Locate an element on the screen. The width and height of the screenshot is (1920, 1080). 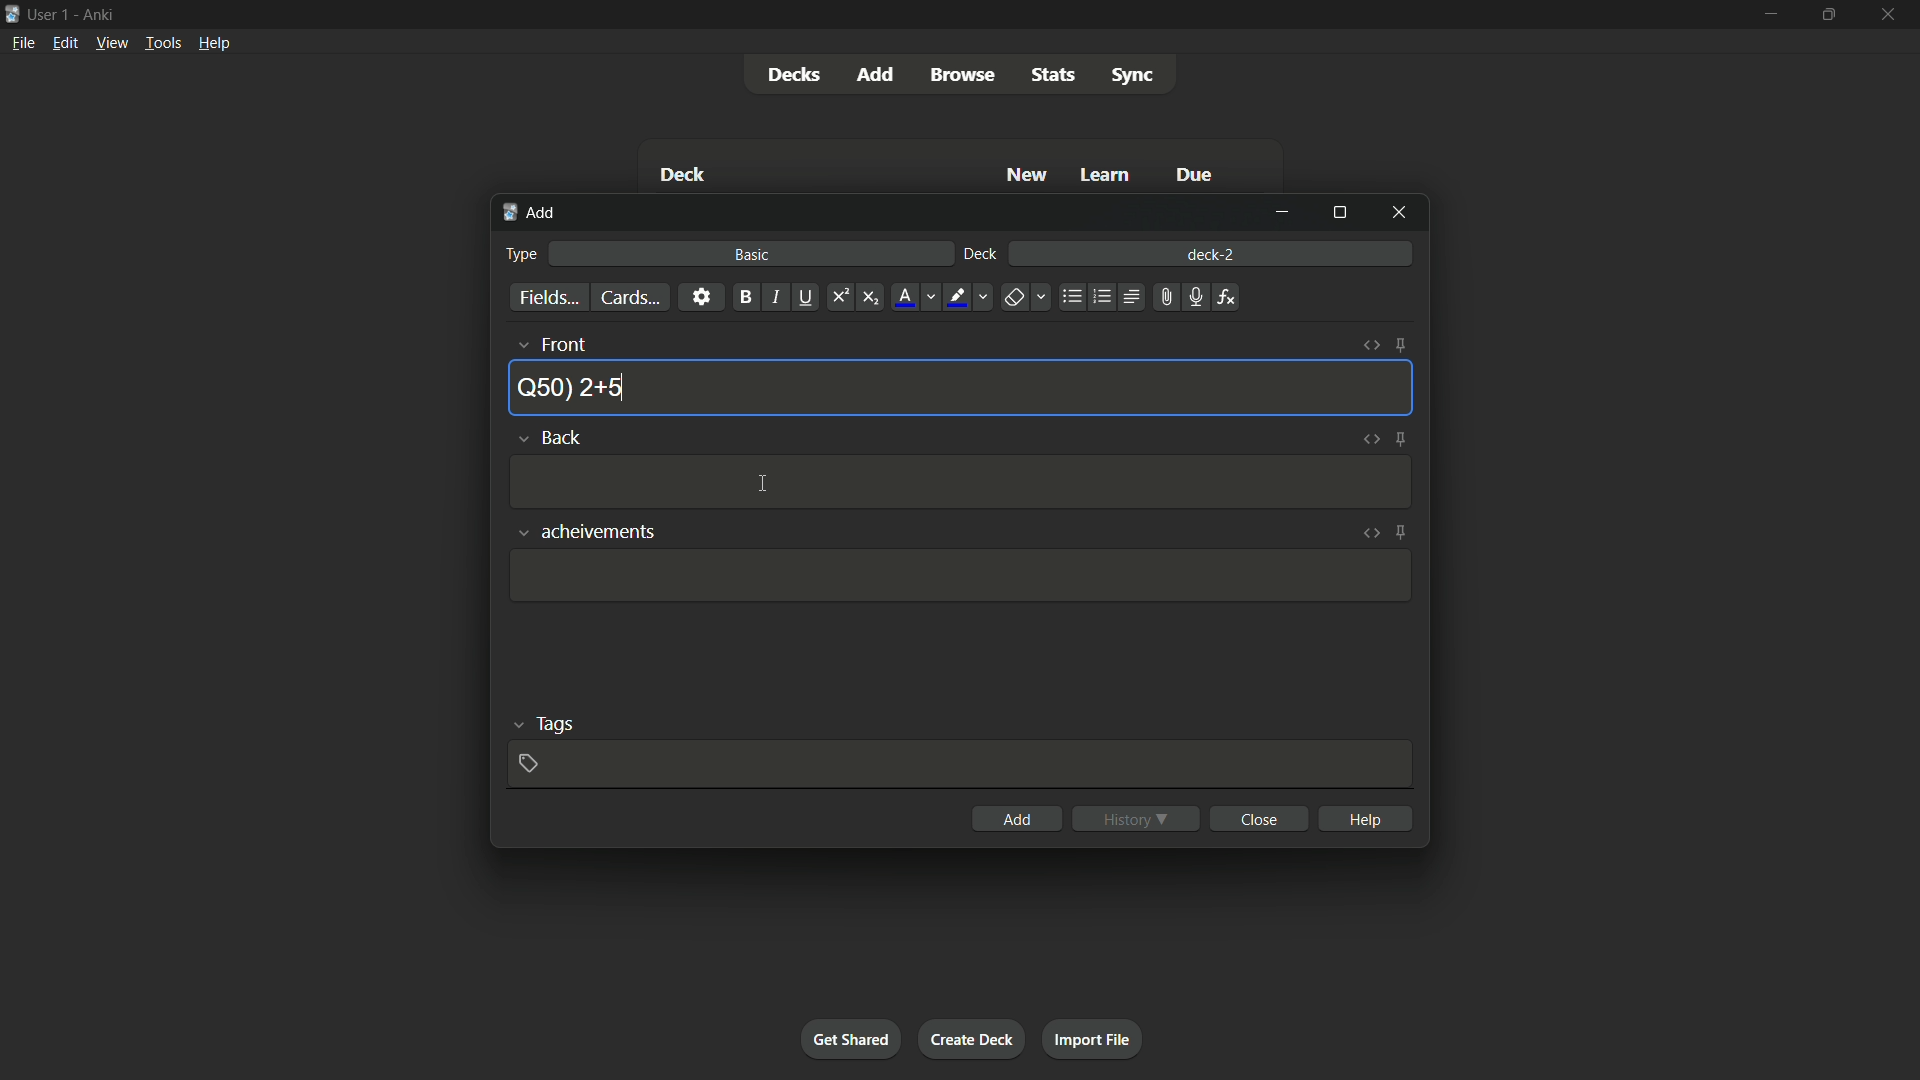
front is located at coordinates (550, 344).